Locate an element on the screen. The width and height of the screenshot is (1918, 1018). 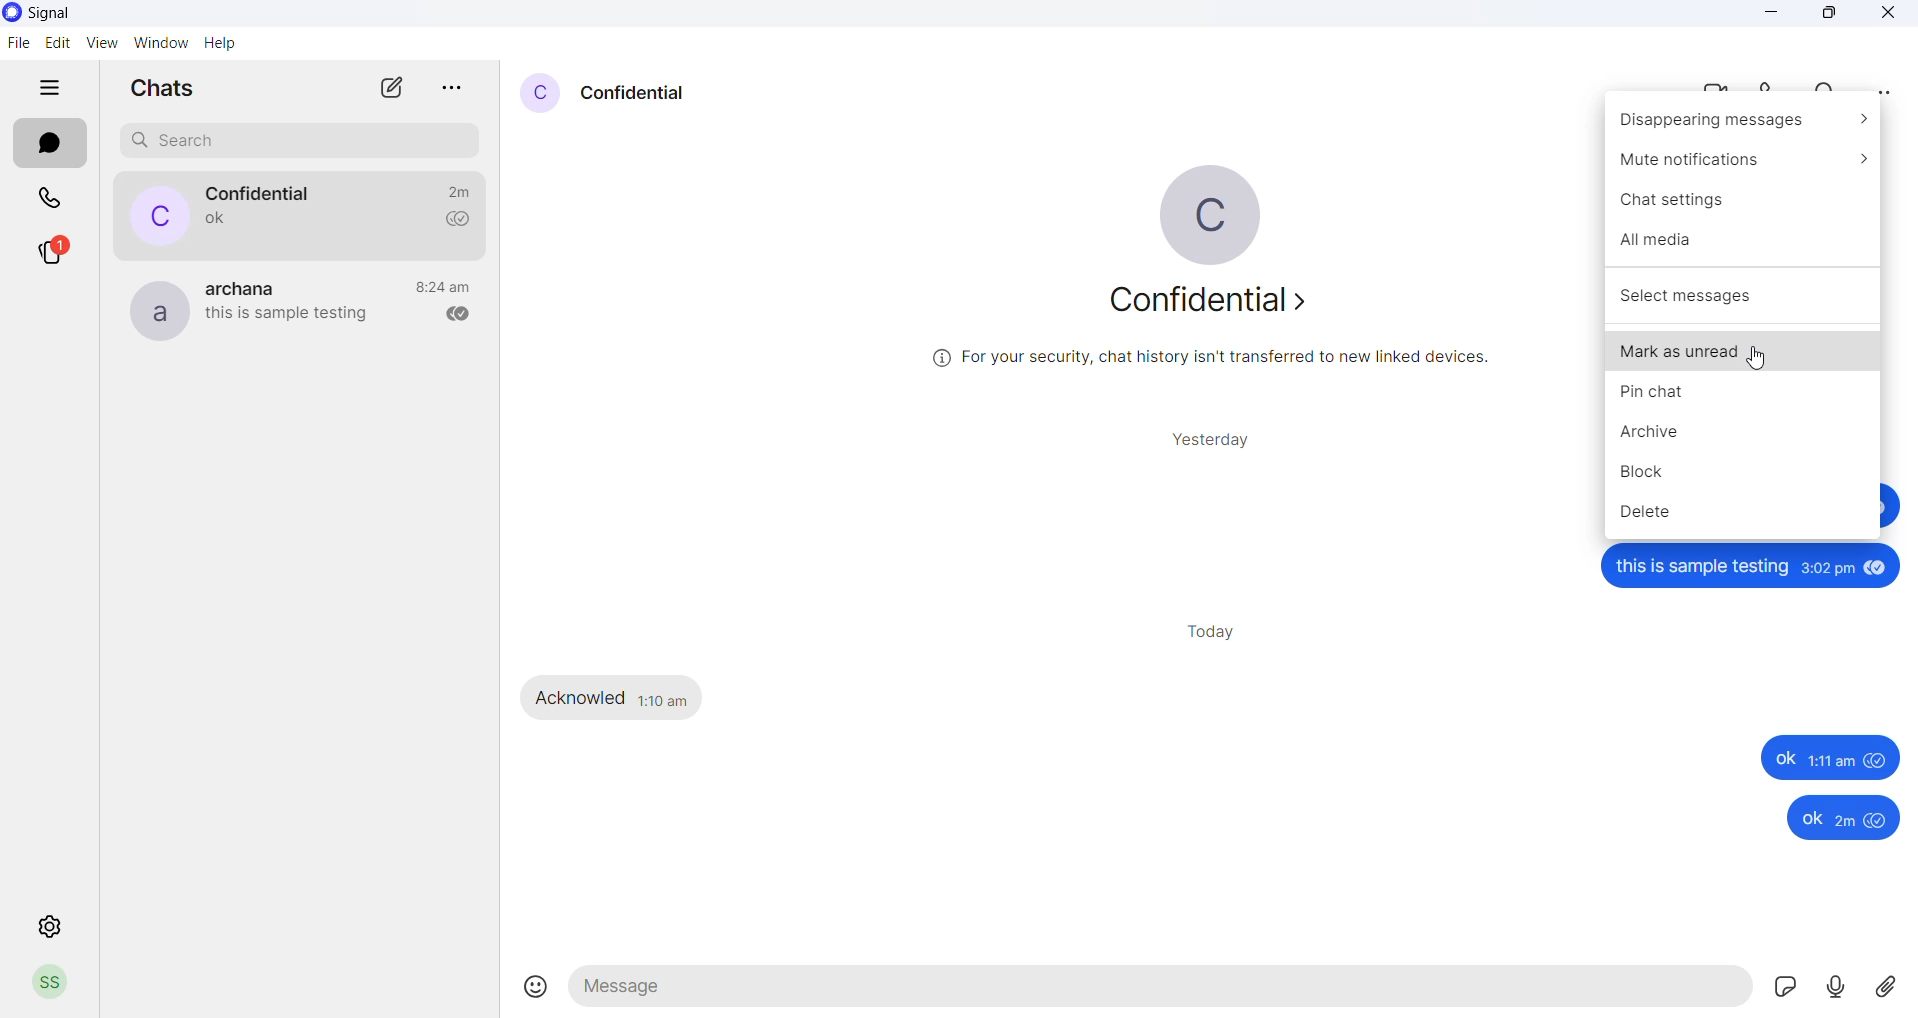
chats is located at coordinates (53, 144).